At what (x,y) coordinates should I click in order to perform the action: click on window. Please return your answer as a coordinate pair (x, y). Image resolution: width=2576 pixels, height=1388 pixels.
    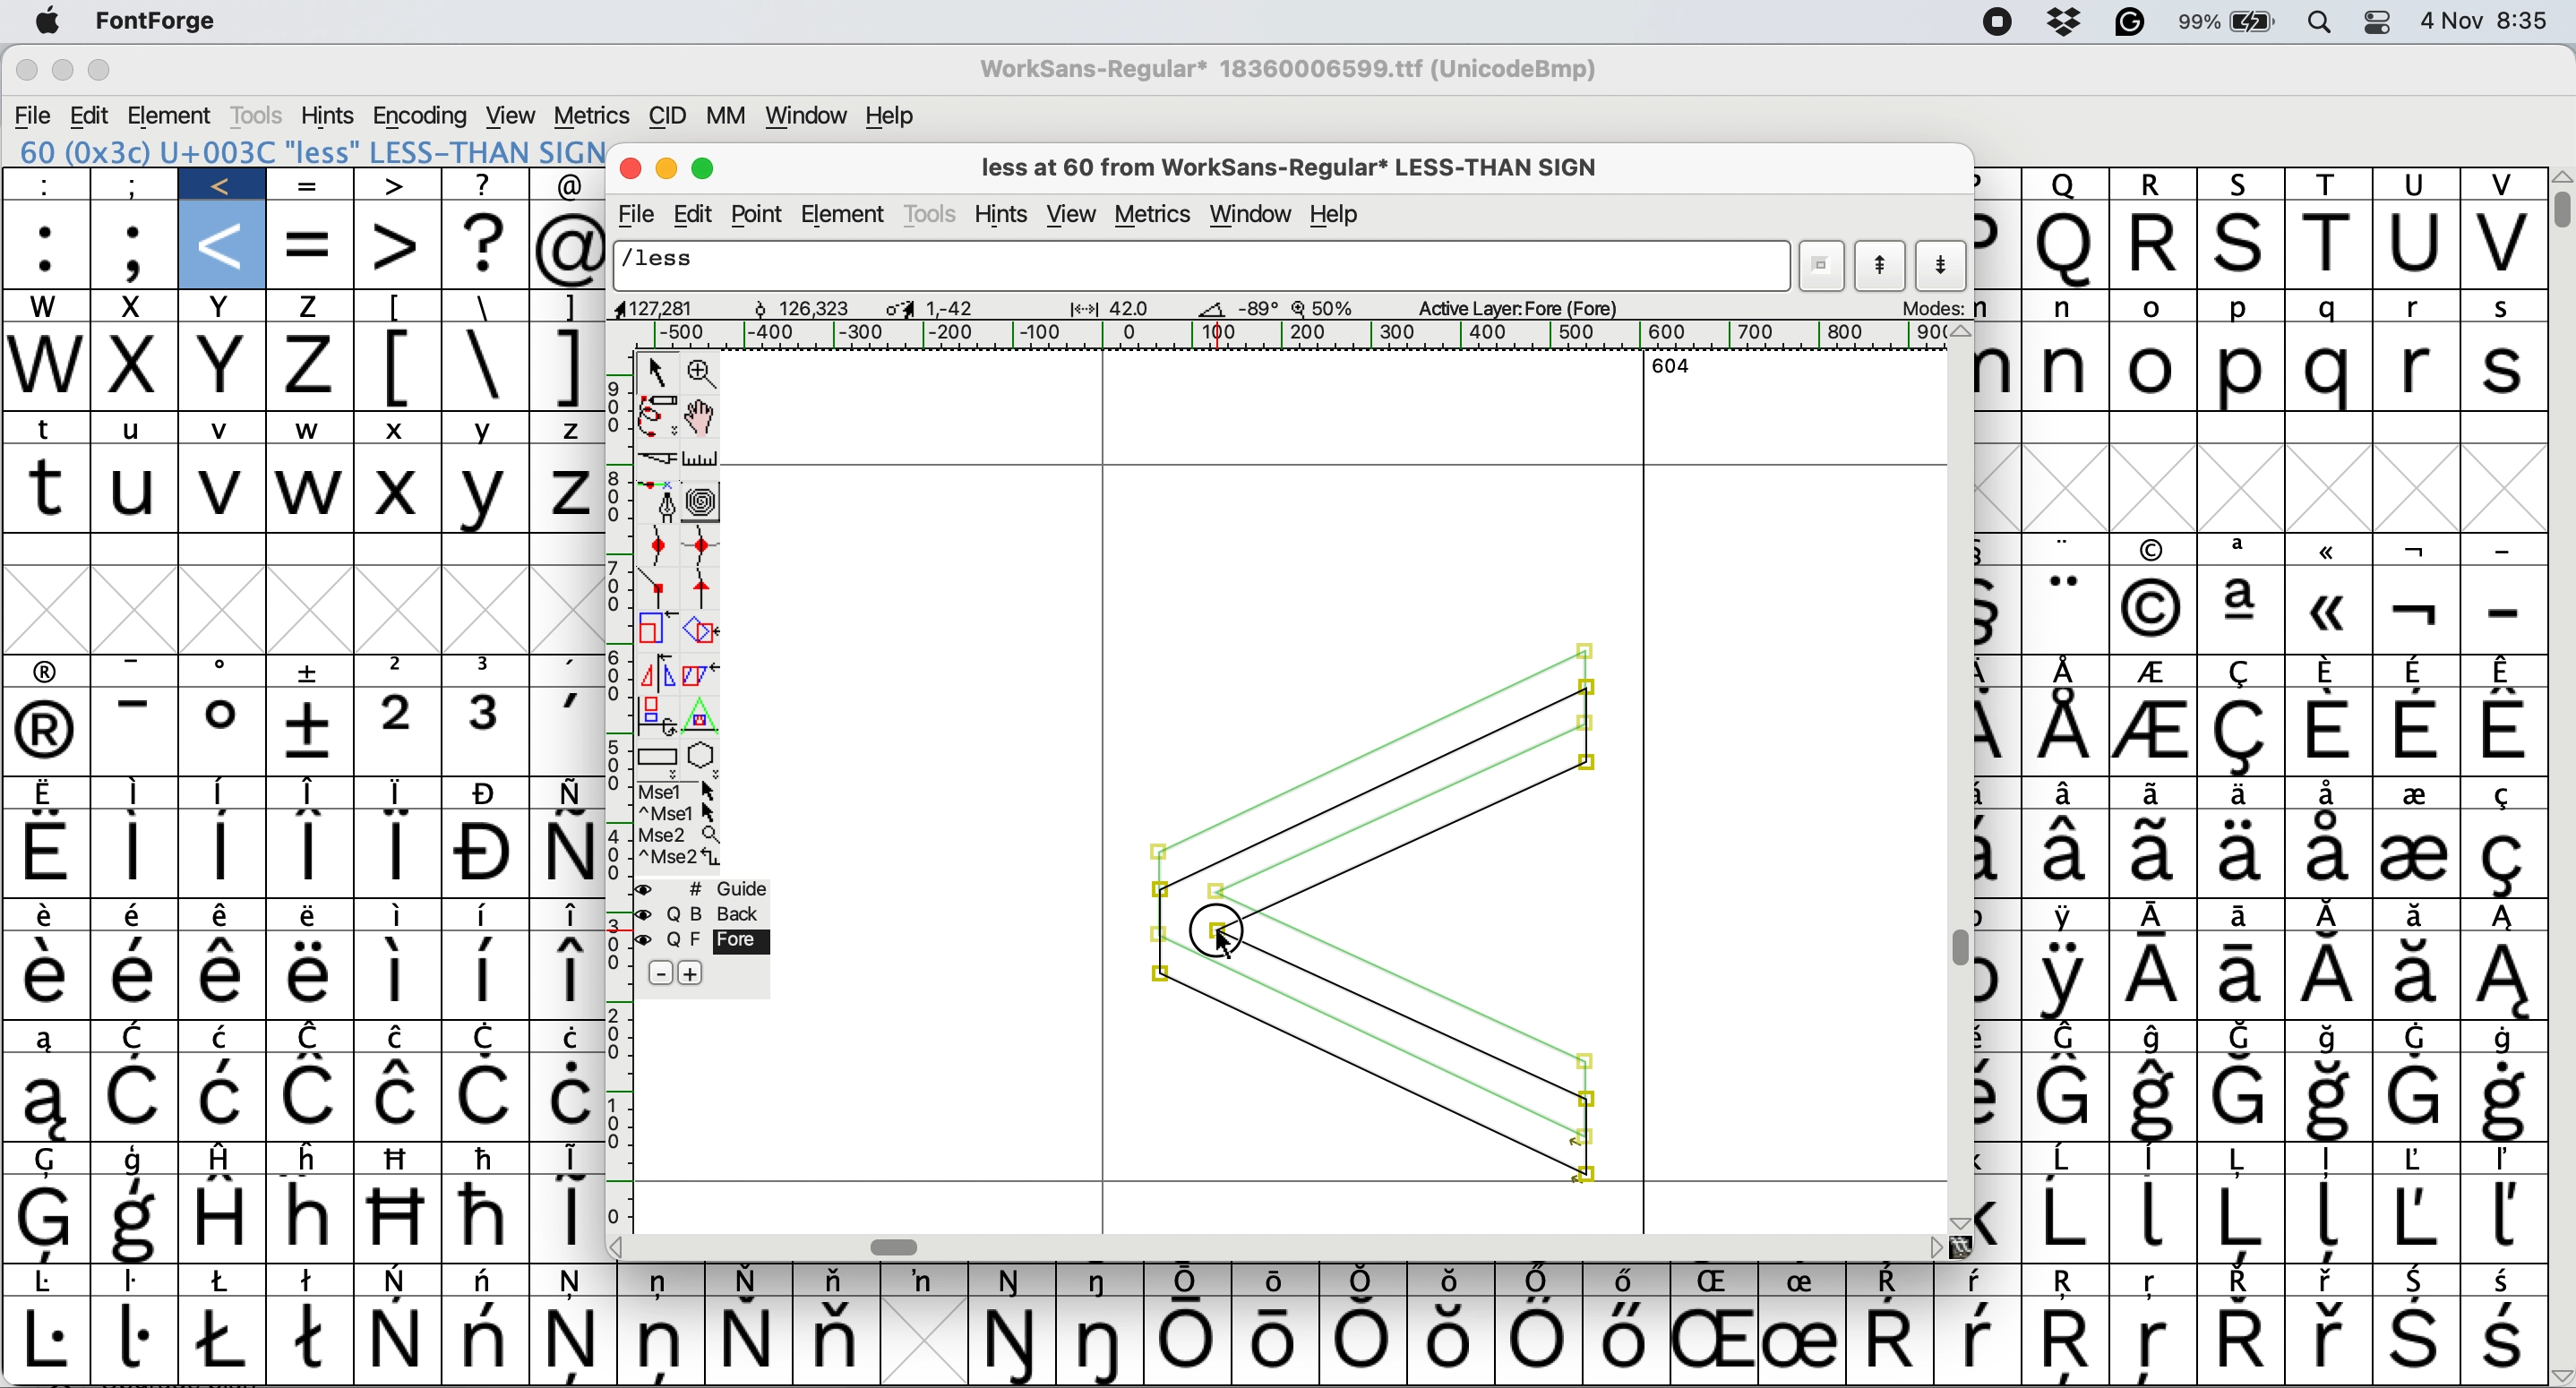
    Looking at the image, I should click on (808, 114).